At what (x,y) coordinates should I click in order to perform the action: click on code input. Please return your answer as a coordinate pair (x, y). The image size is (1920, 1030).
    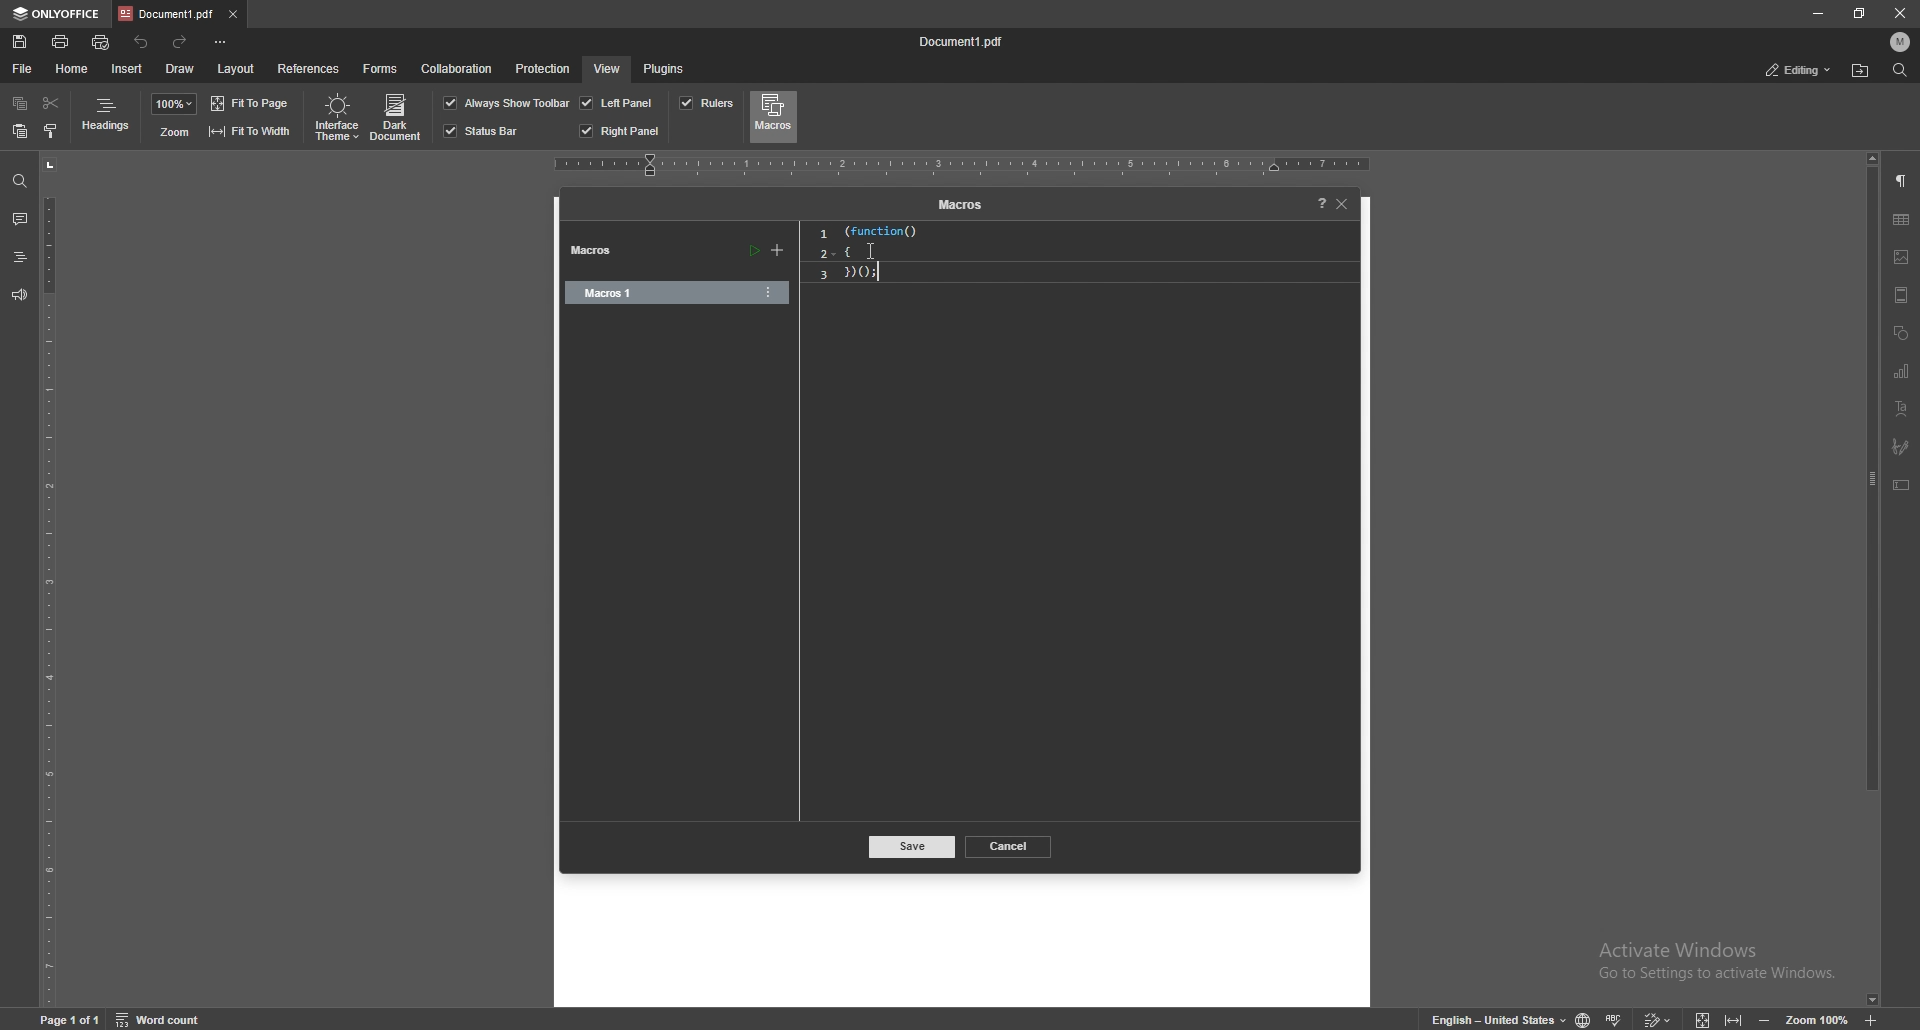
    Looking at the image, I should click on (873, 251).